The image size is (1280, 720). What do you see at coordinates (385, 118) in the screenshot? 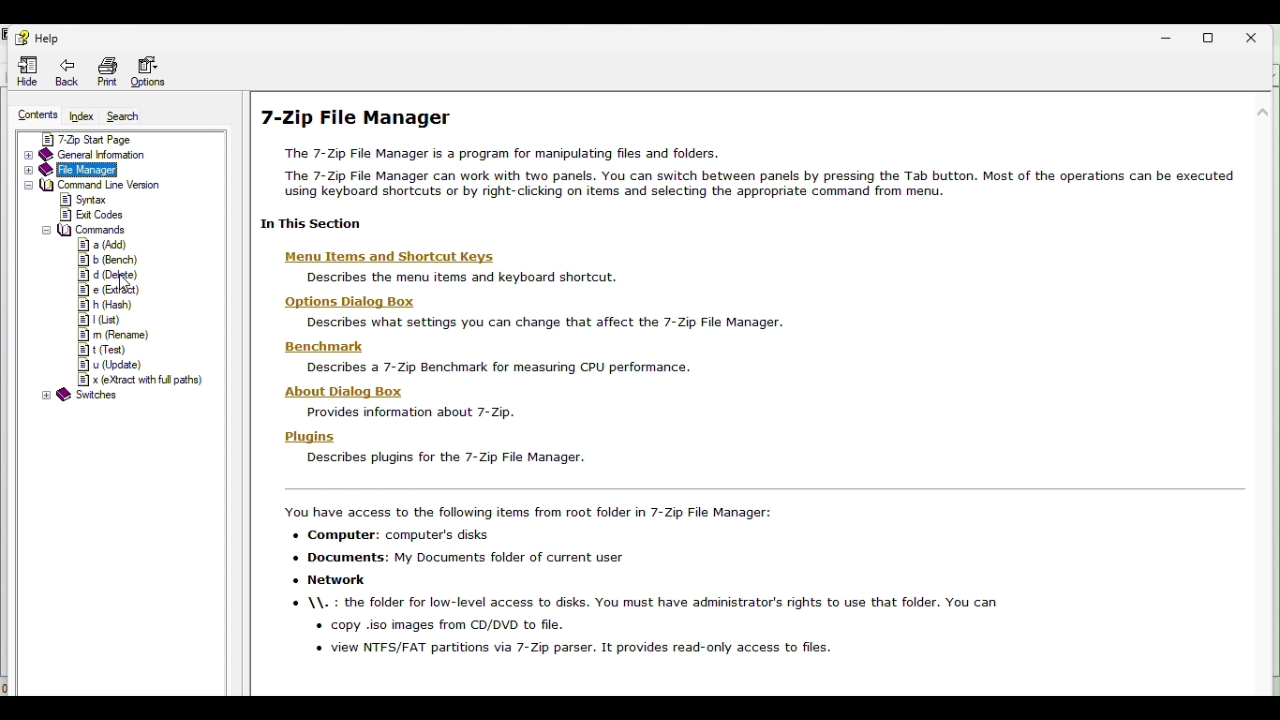
I see `| 7-Zip File Manager` at bounding box center [385, 118].